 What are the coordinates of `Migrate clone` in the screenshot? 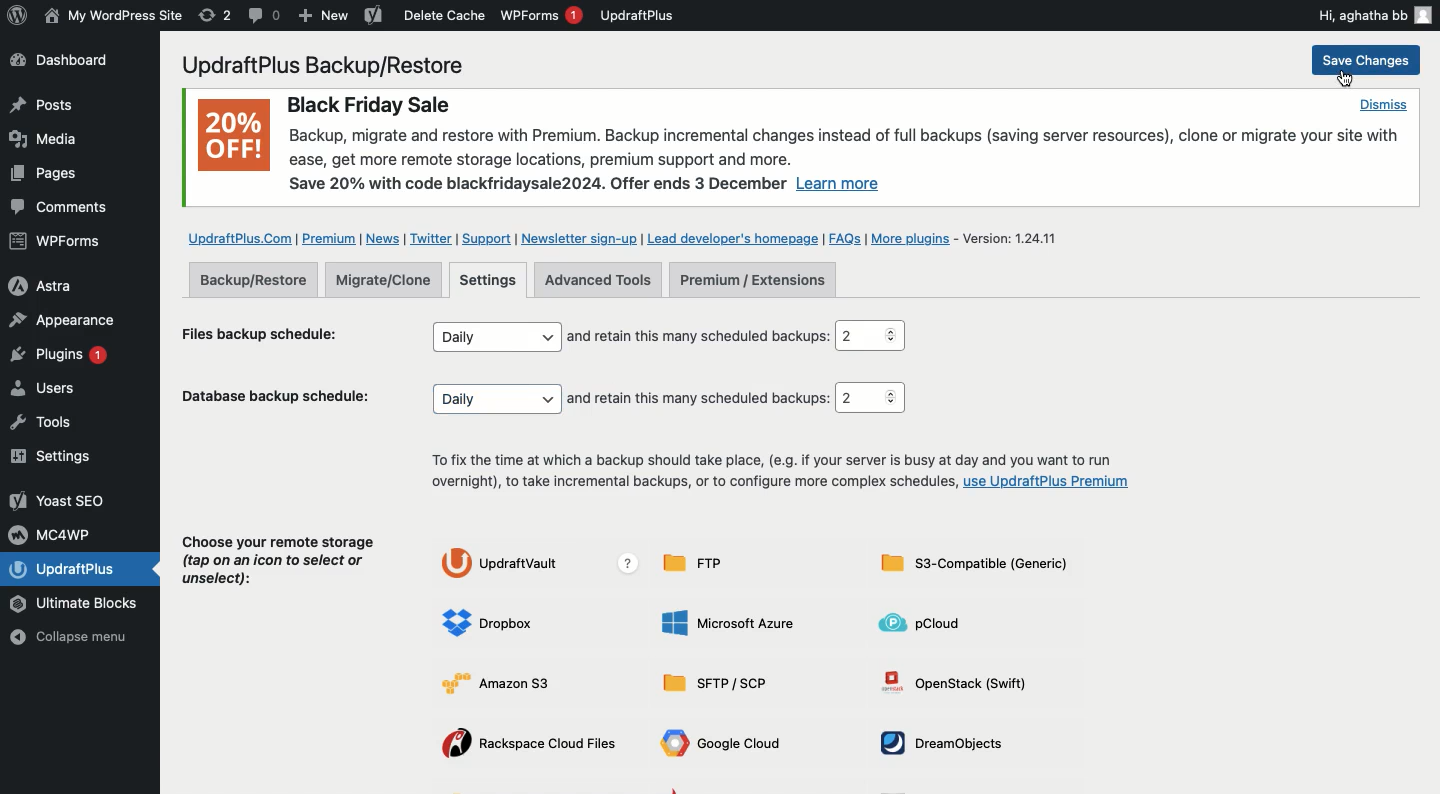 It's located at (389, 281).